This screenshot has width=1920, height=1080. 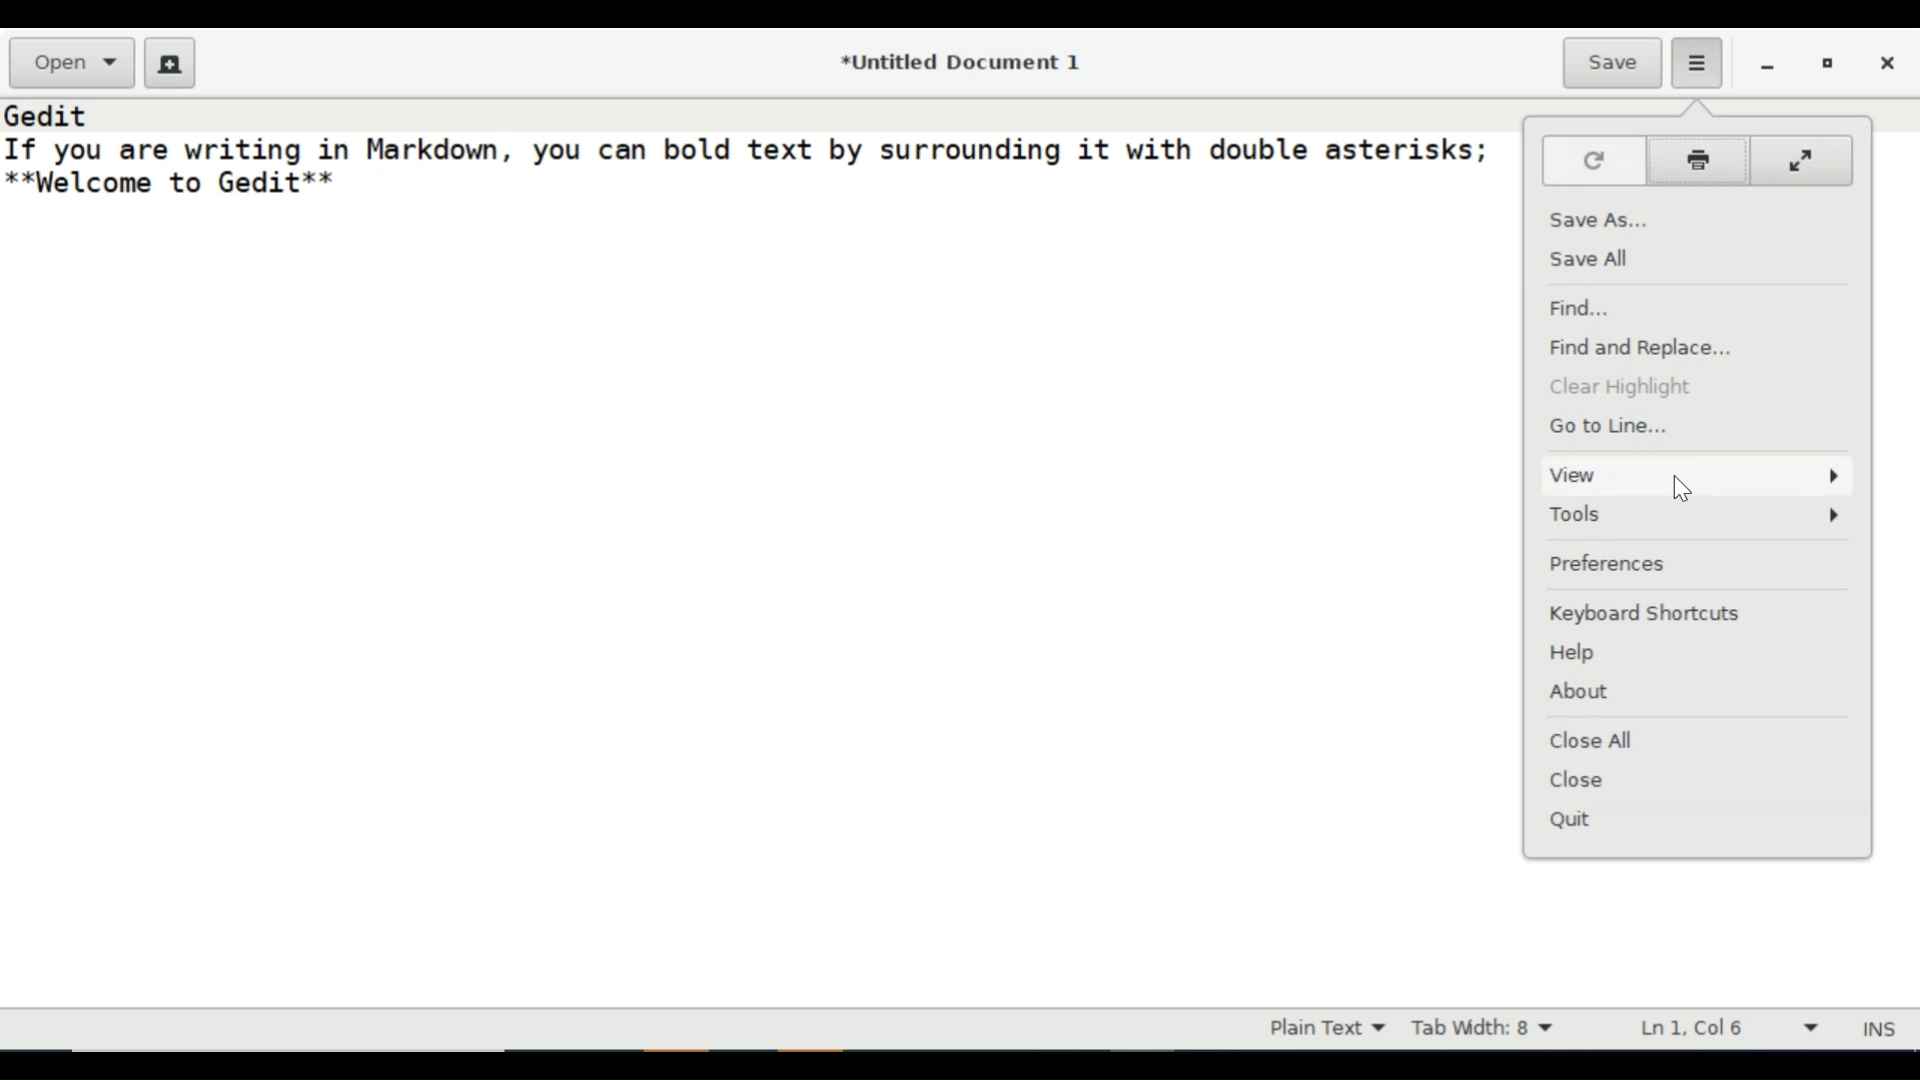 What do you see at coordinates (1648, 610) in the screenshot?
I see `Keyboard Shortcuts` at bounding box center [1648, 610].